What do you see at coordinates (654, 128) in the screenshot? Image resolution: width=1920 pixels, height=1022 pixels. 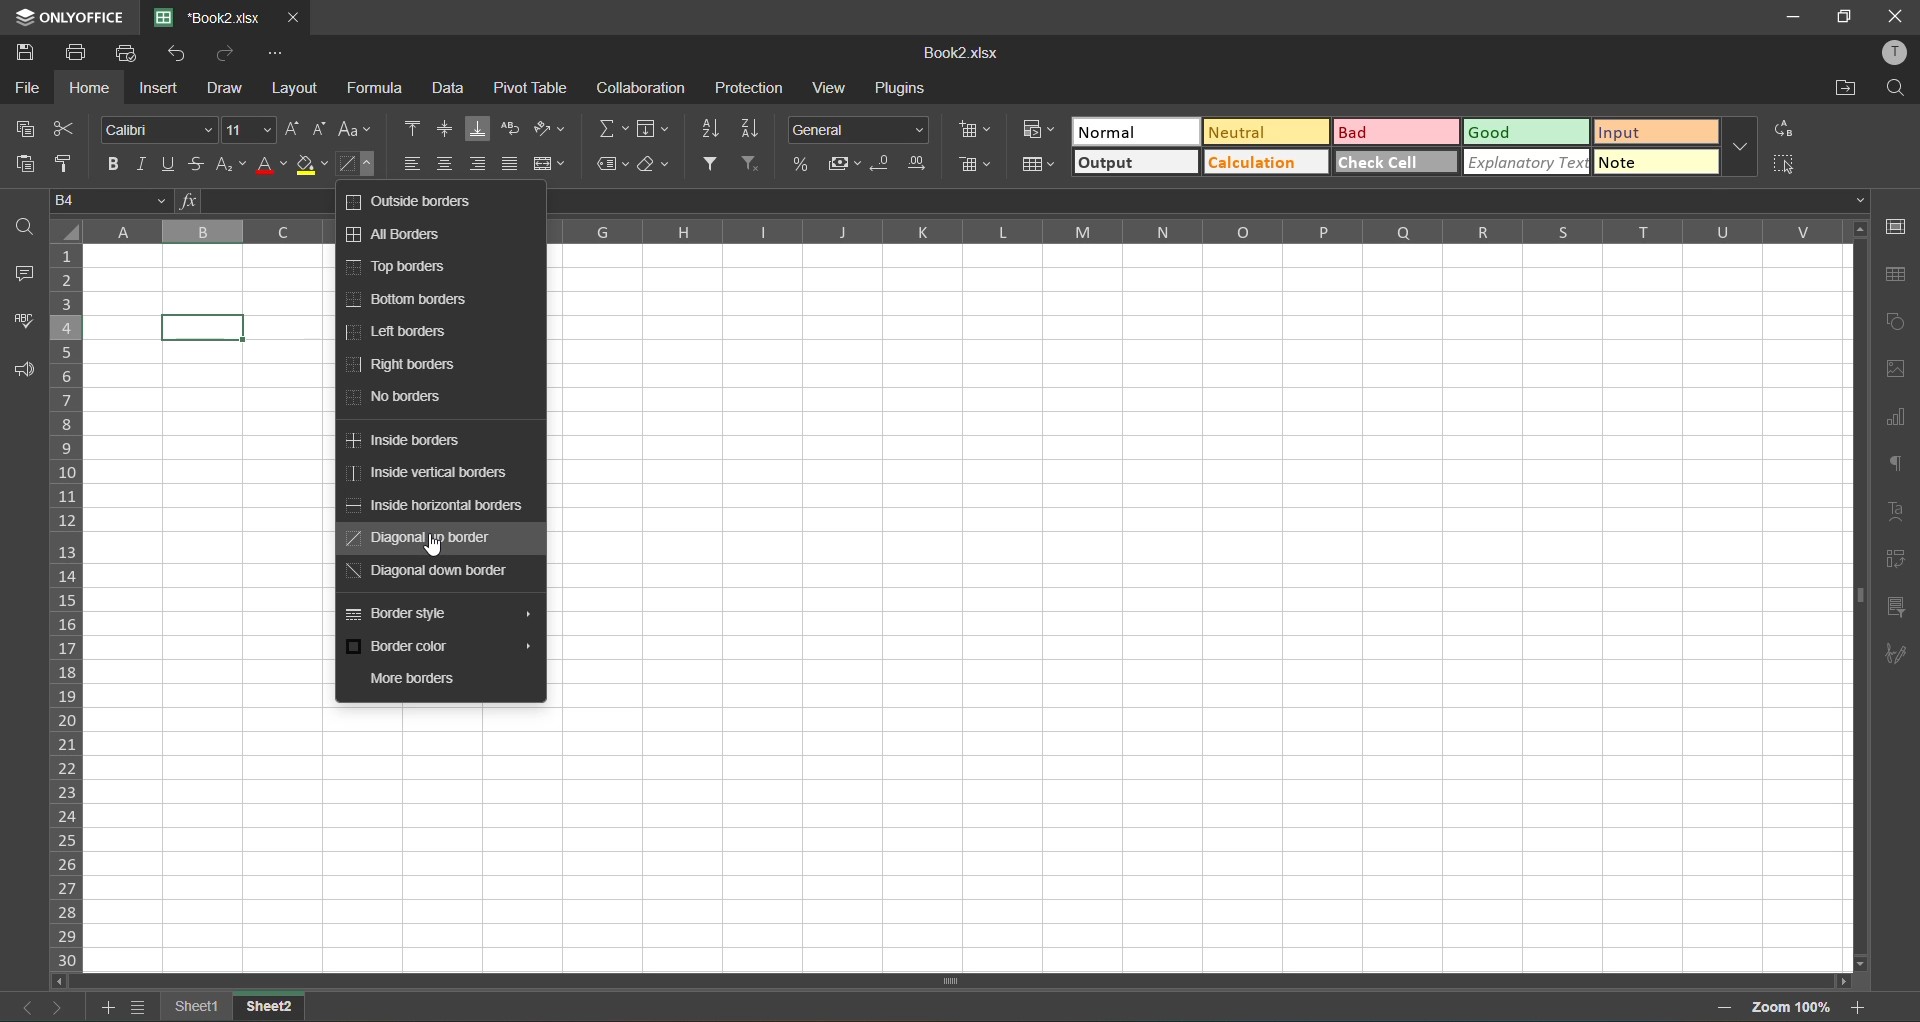 I see `fields` at bounding box center [654, 128].